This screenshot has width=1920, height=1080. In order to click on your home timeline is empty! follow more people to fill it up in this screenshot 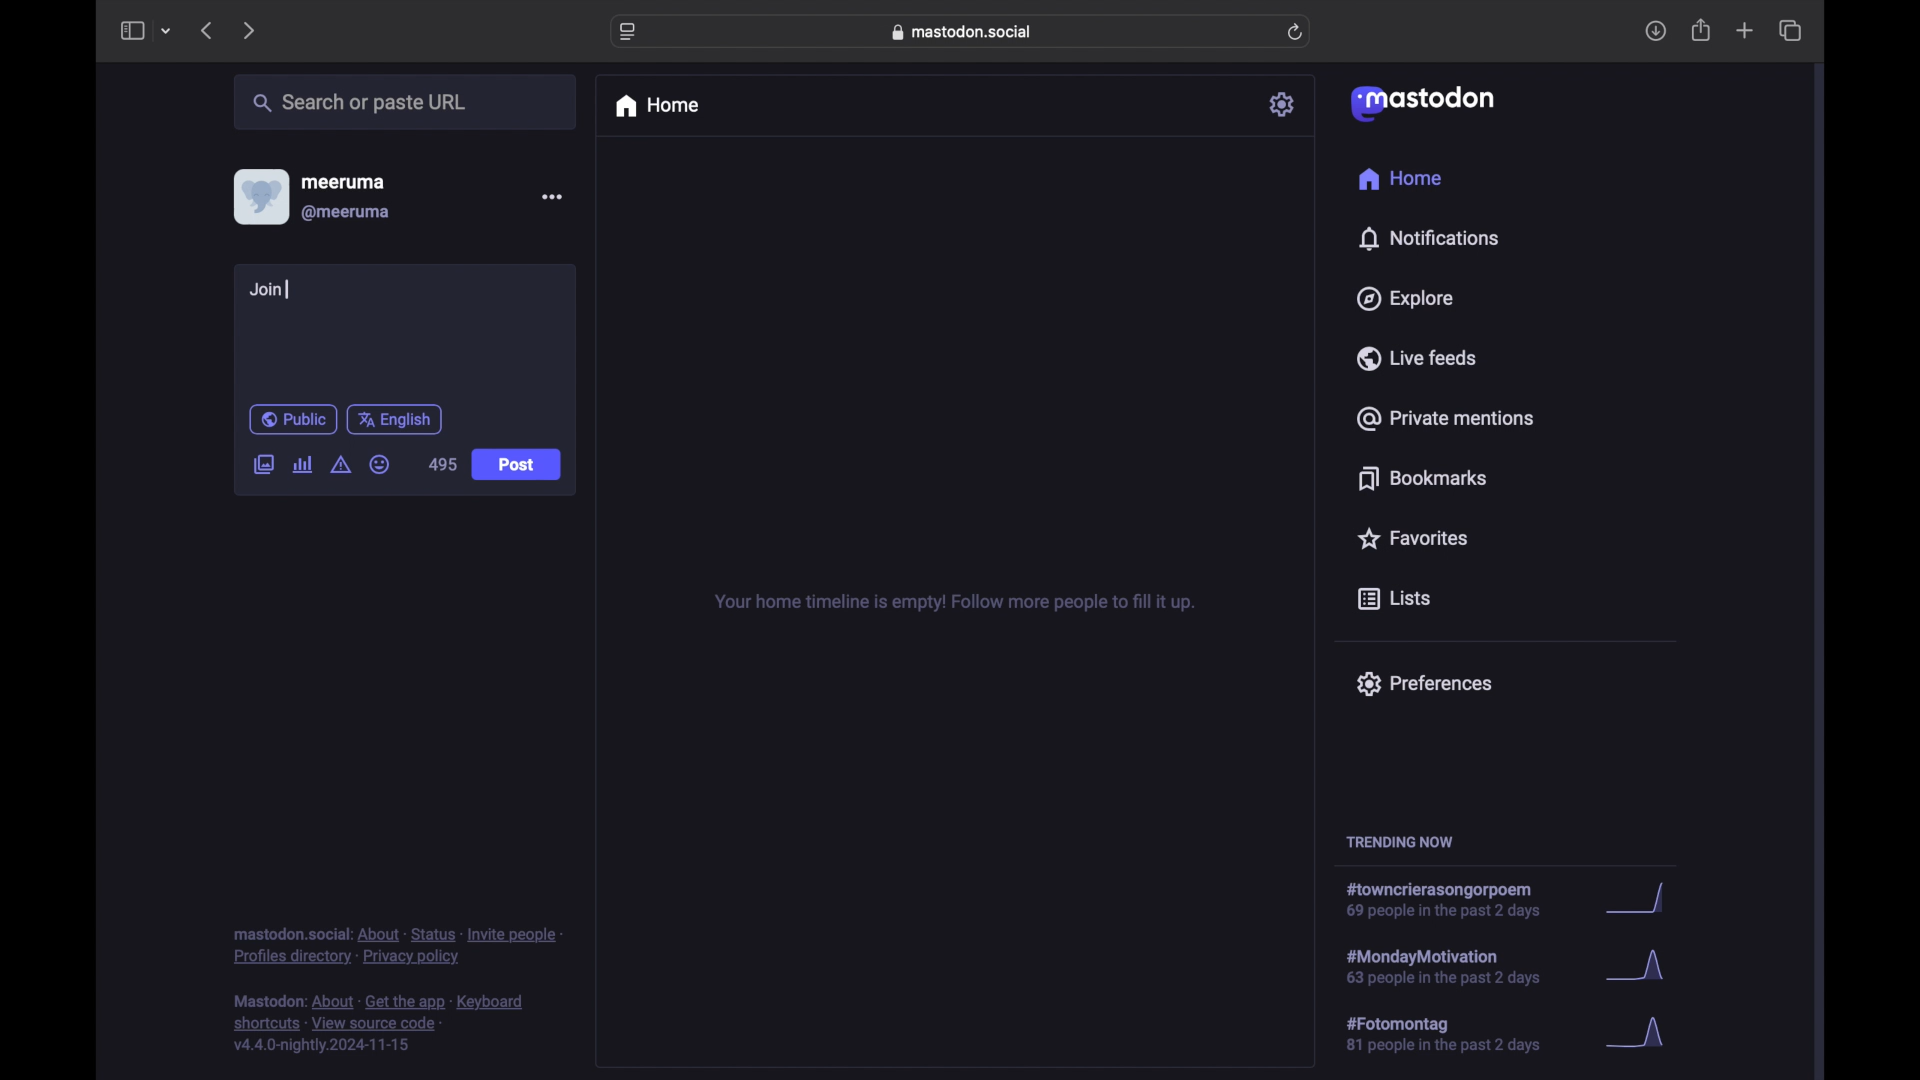, I will do `click(954, 603)`.